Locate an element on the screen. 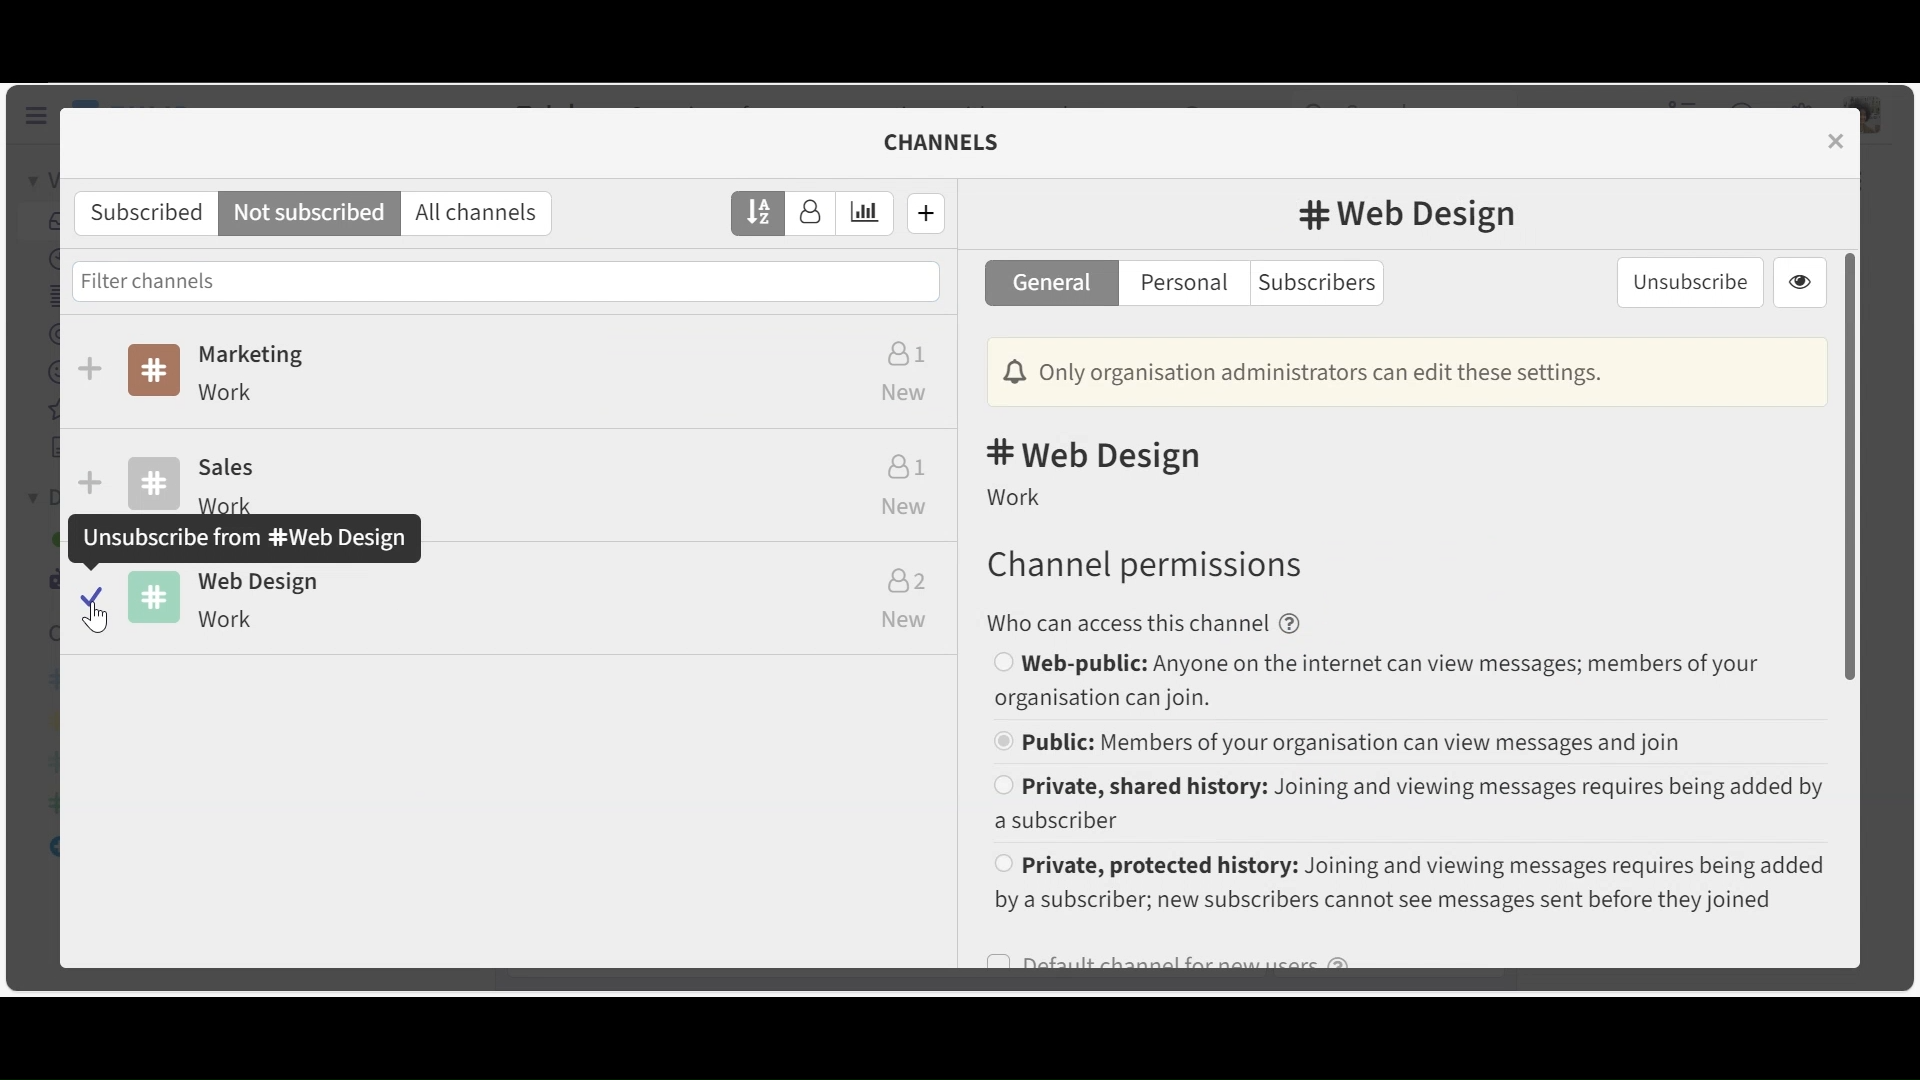  Channels is located at coordinates (945, 140).